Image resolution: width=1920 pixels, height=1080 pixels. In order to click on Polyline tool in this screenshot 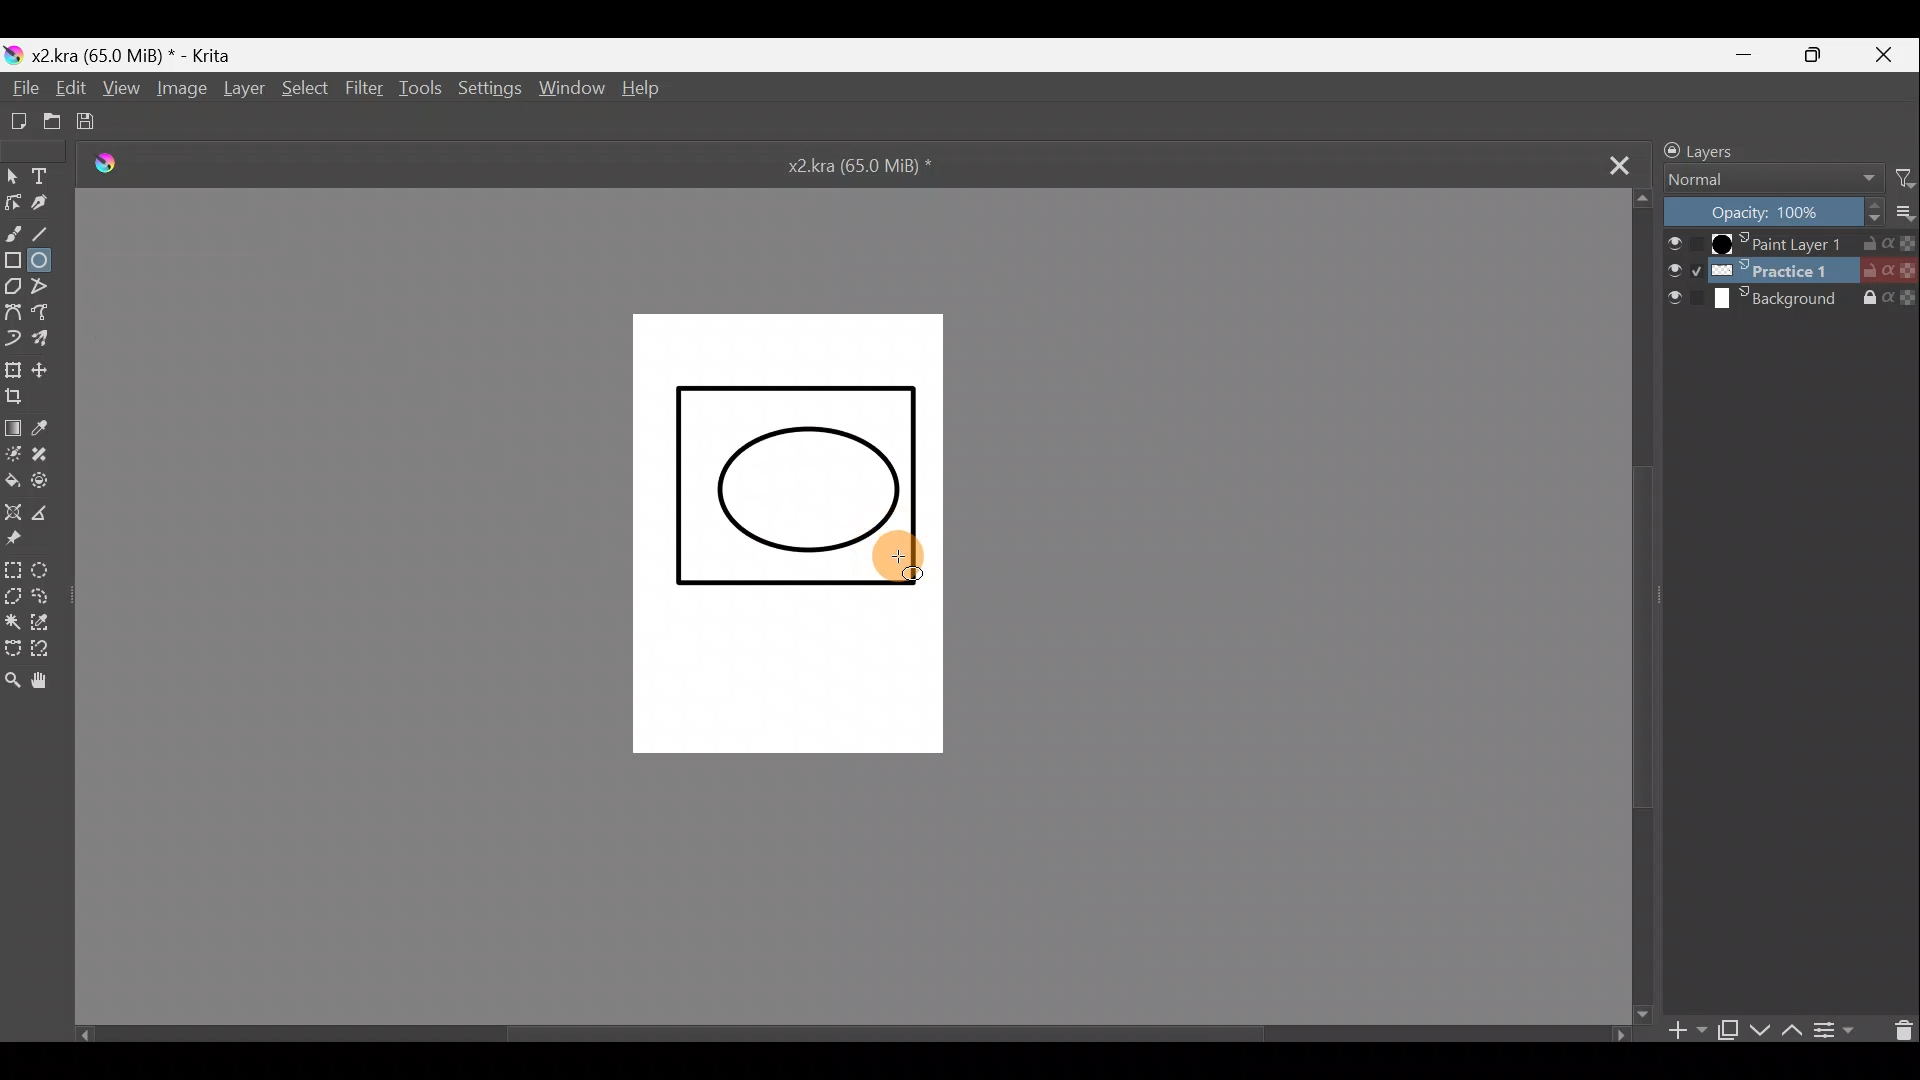, I will do `click(47, 288)`.